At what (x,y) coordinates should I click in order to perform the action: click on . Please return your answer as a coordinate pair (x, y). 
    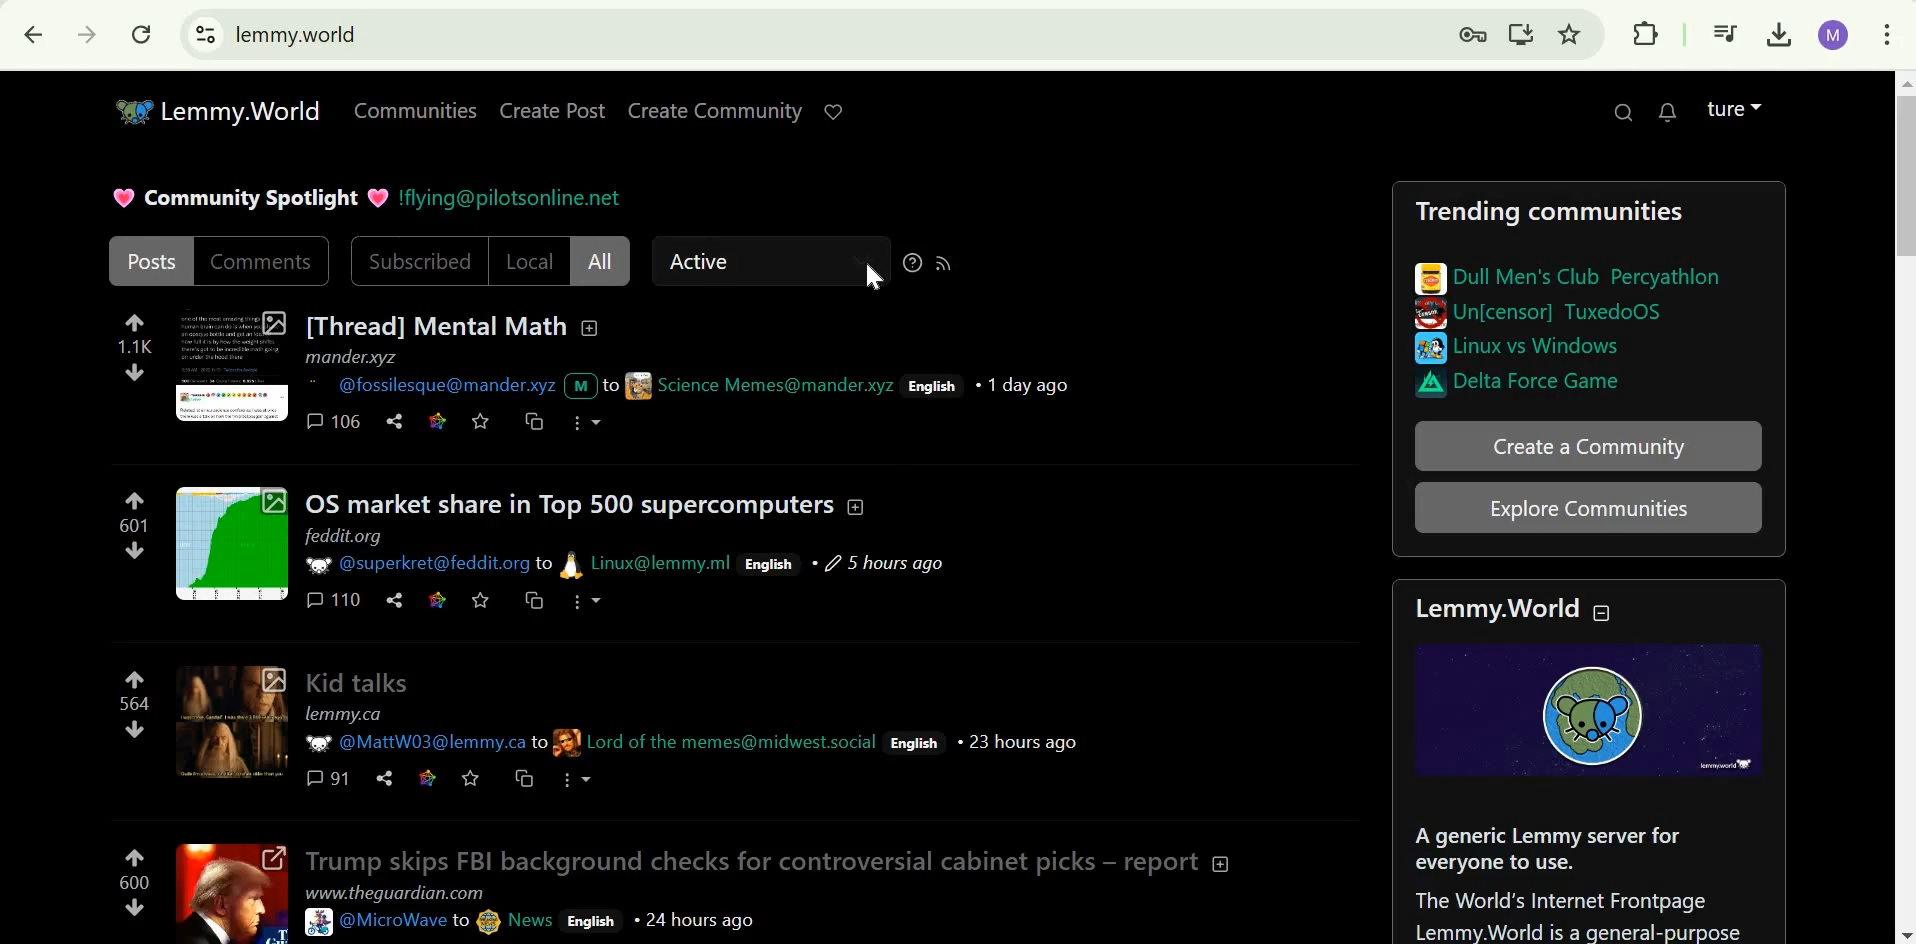
    Looking at the image, I should click on (1429, 349).